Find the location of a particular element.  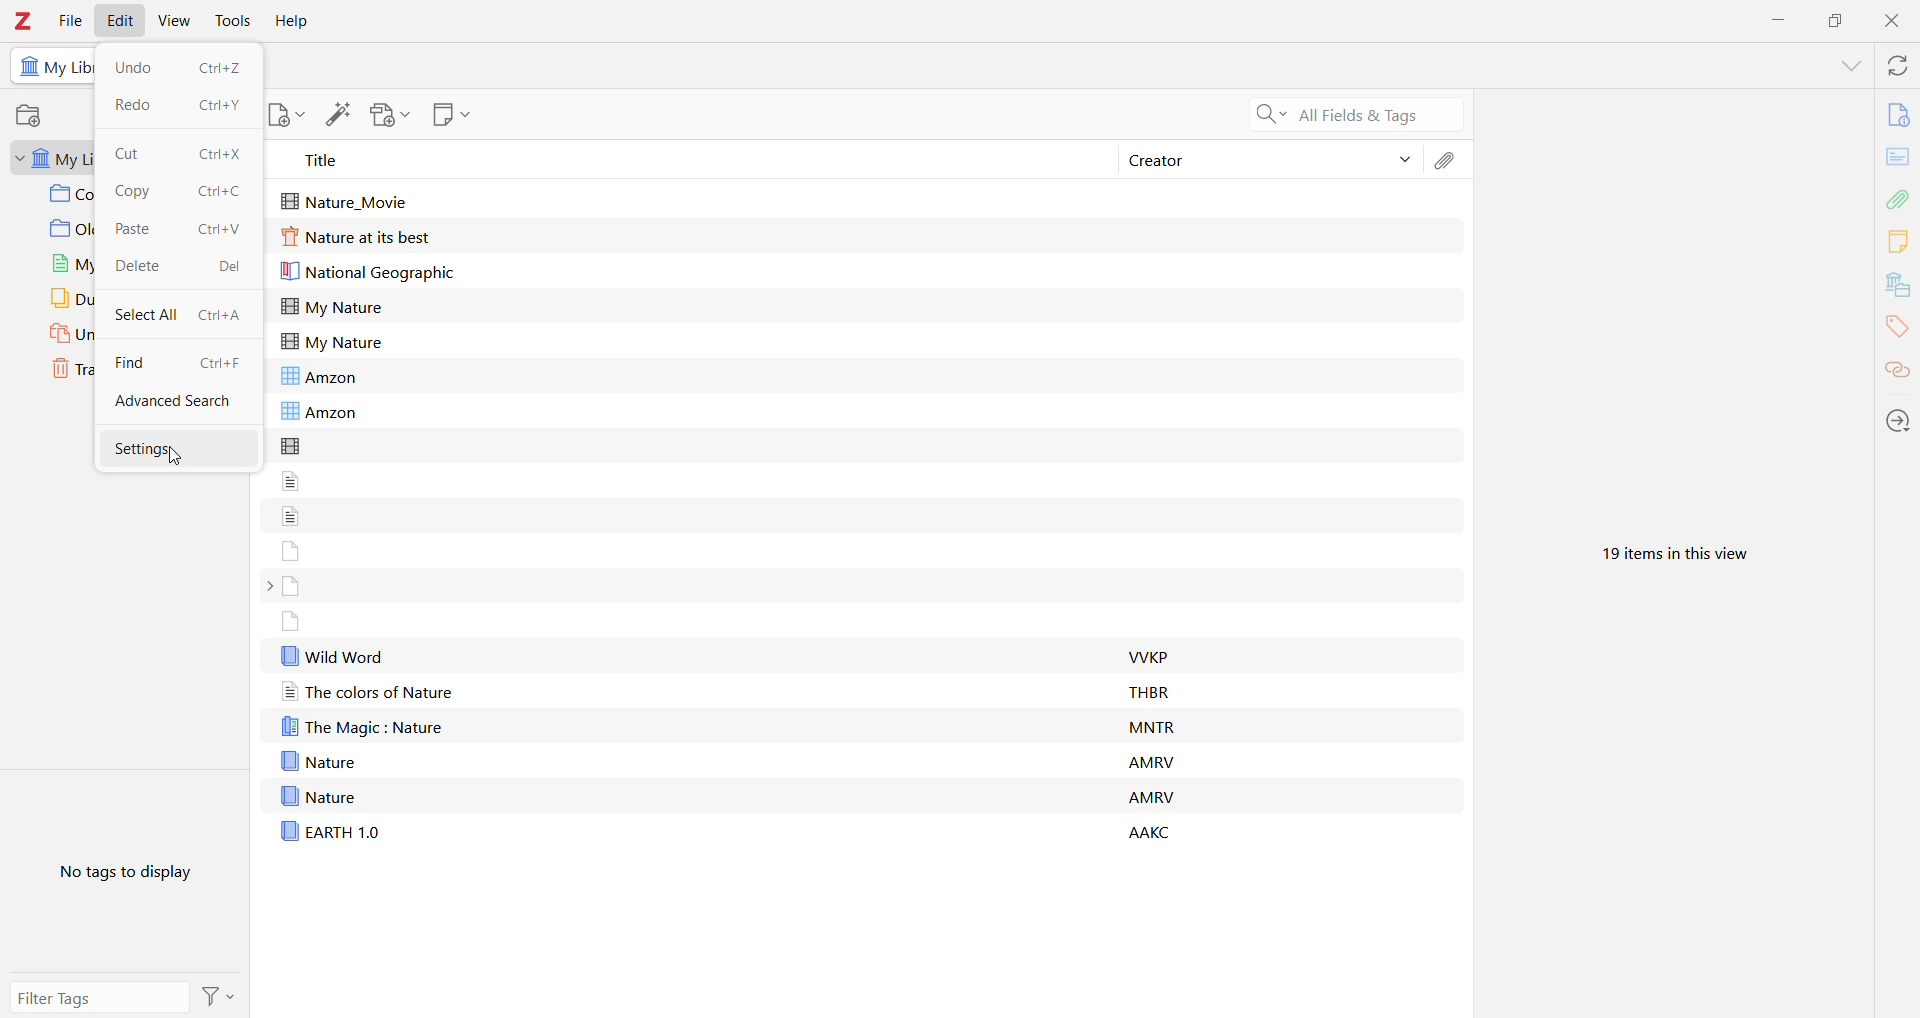

Redo is located at coordinates (137, 104).